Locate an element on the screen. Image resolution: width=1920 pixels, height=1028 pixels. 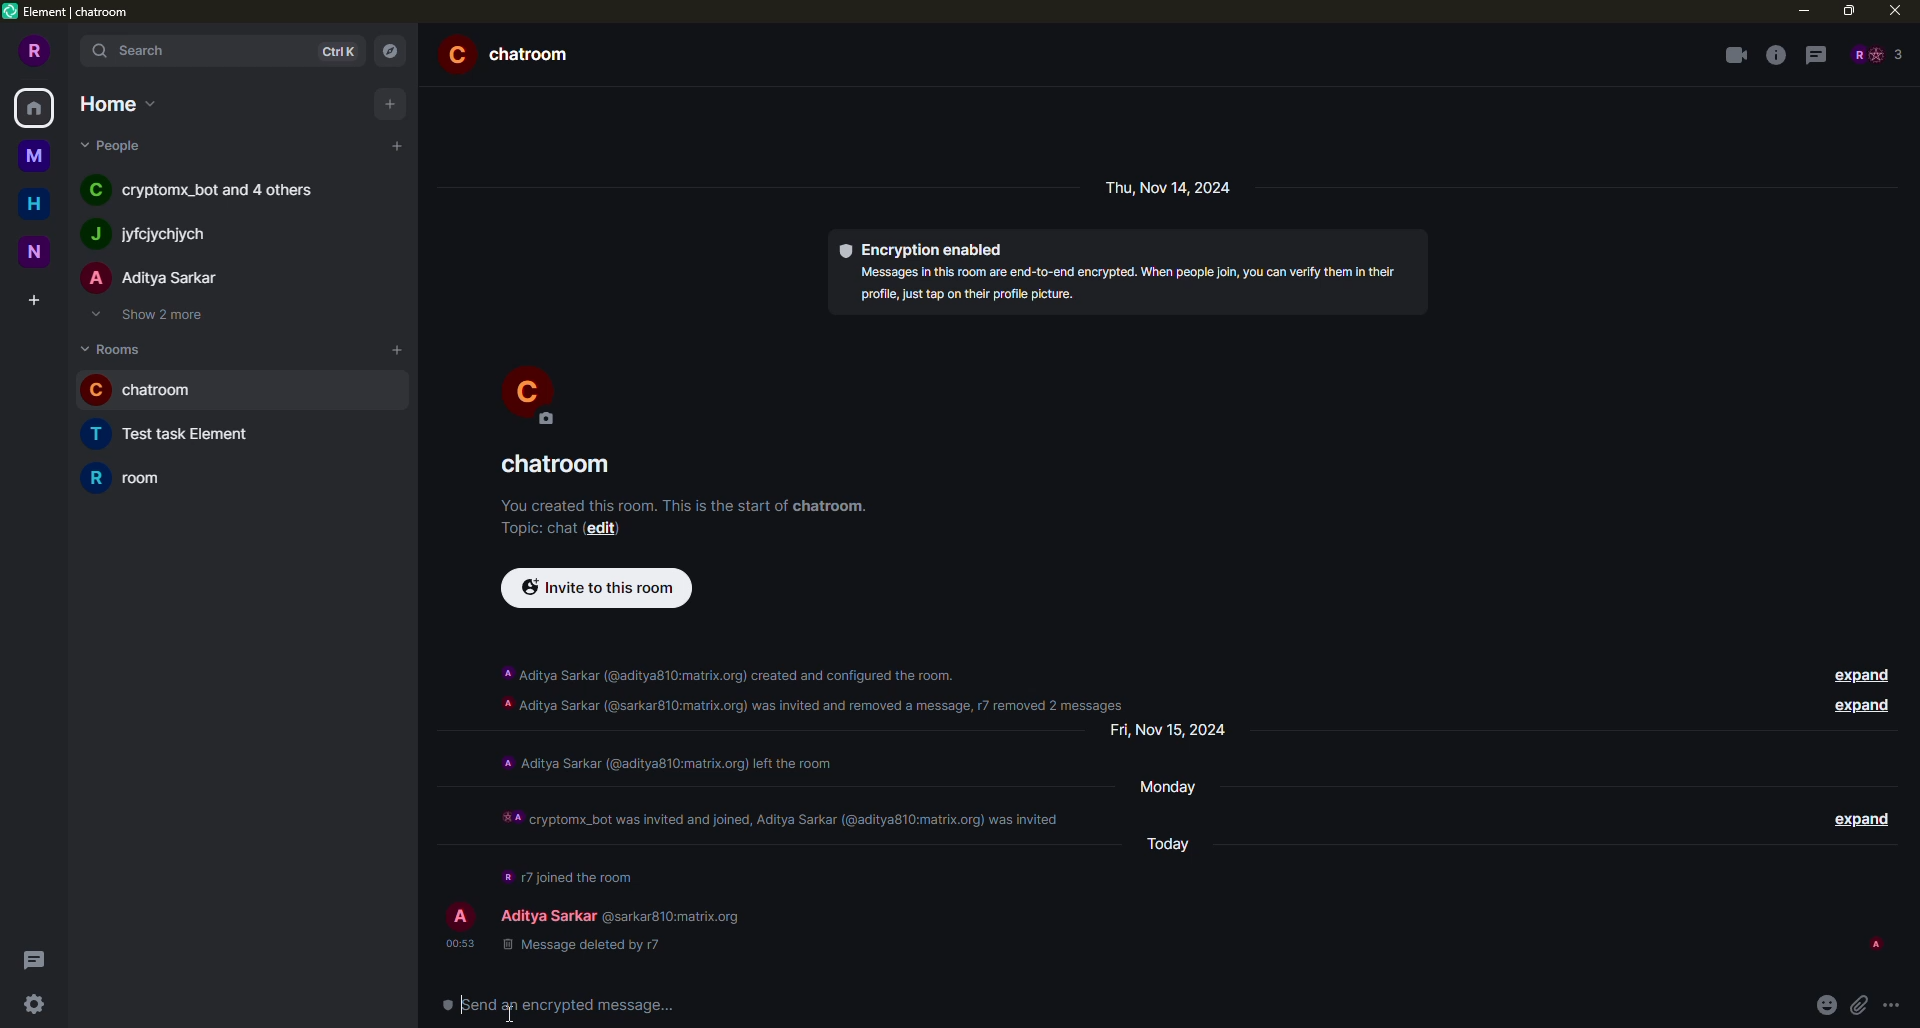
threads is located at coordinates (32, 959).